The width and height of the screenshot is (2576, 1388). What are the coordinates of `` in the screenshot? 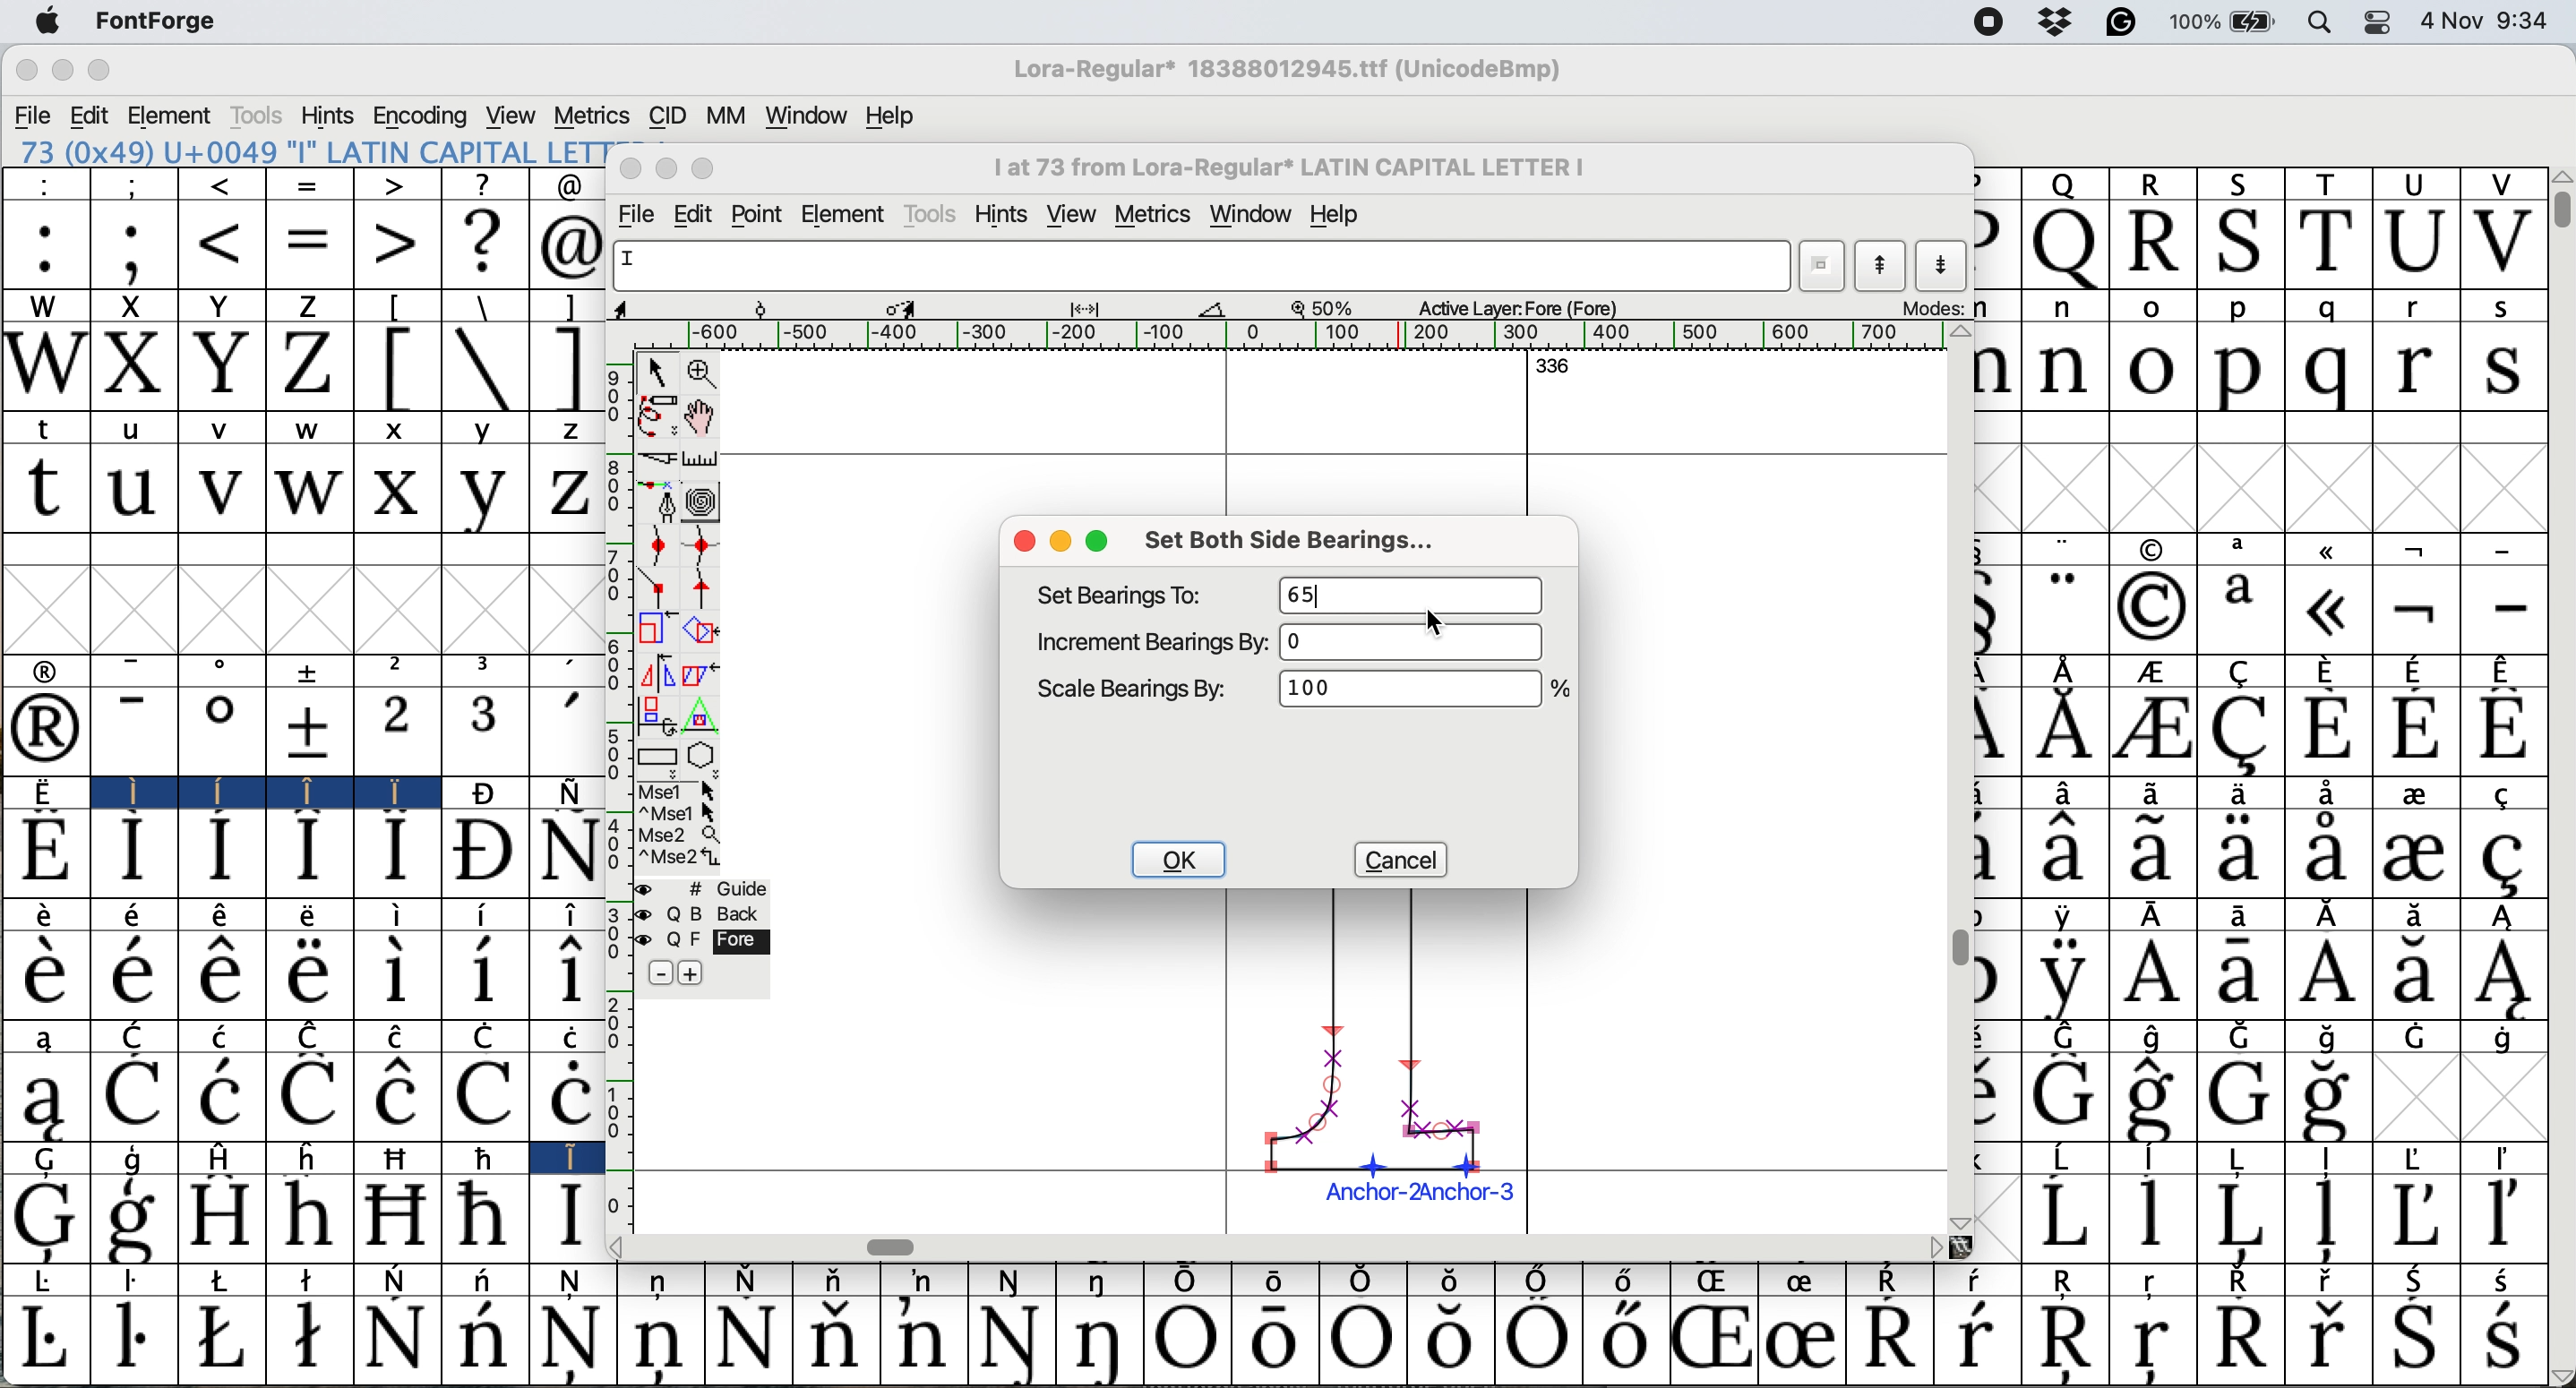 It's located at (2560, 175).